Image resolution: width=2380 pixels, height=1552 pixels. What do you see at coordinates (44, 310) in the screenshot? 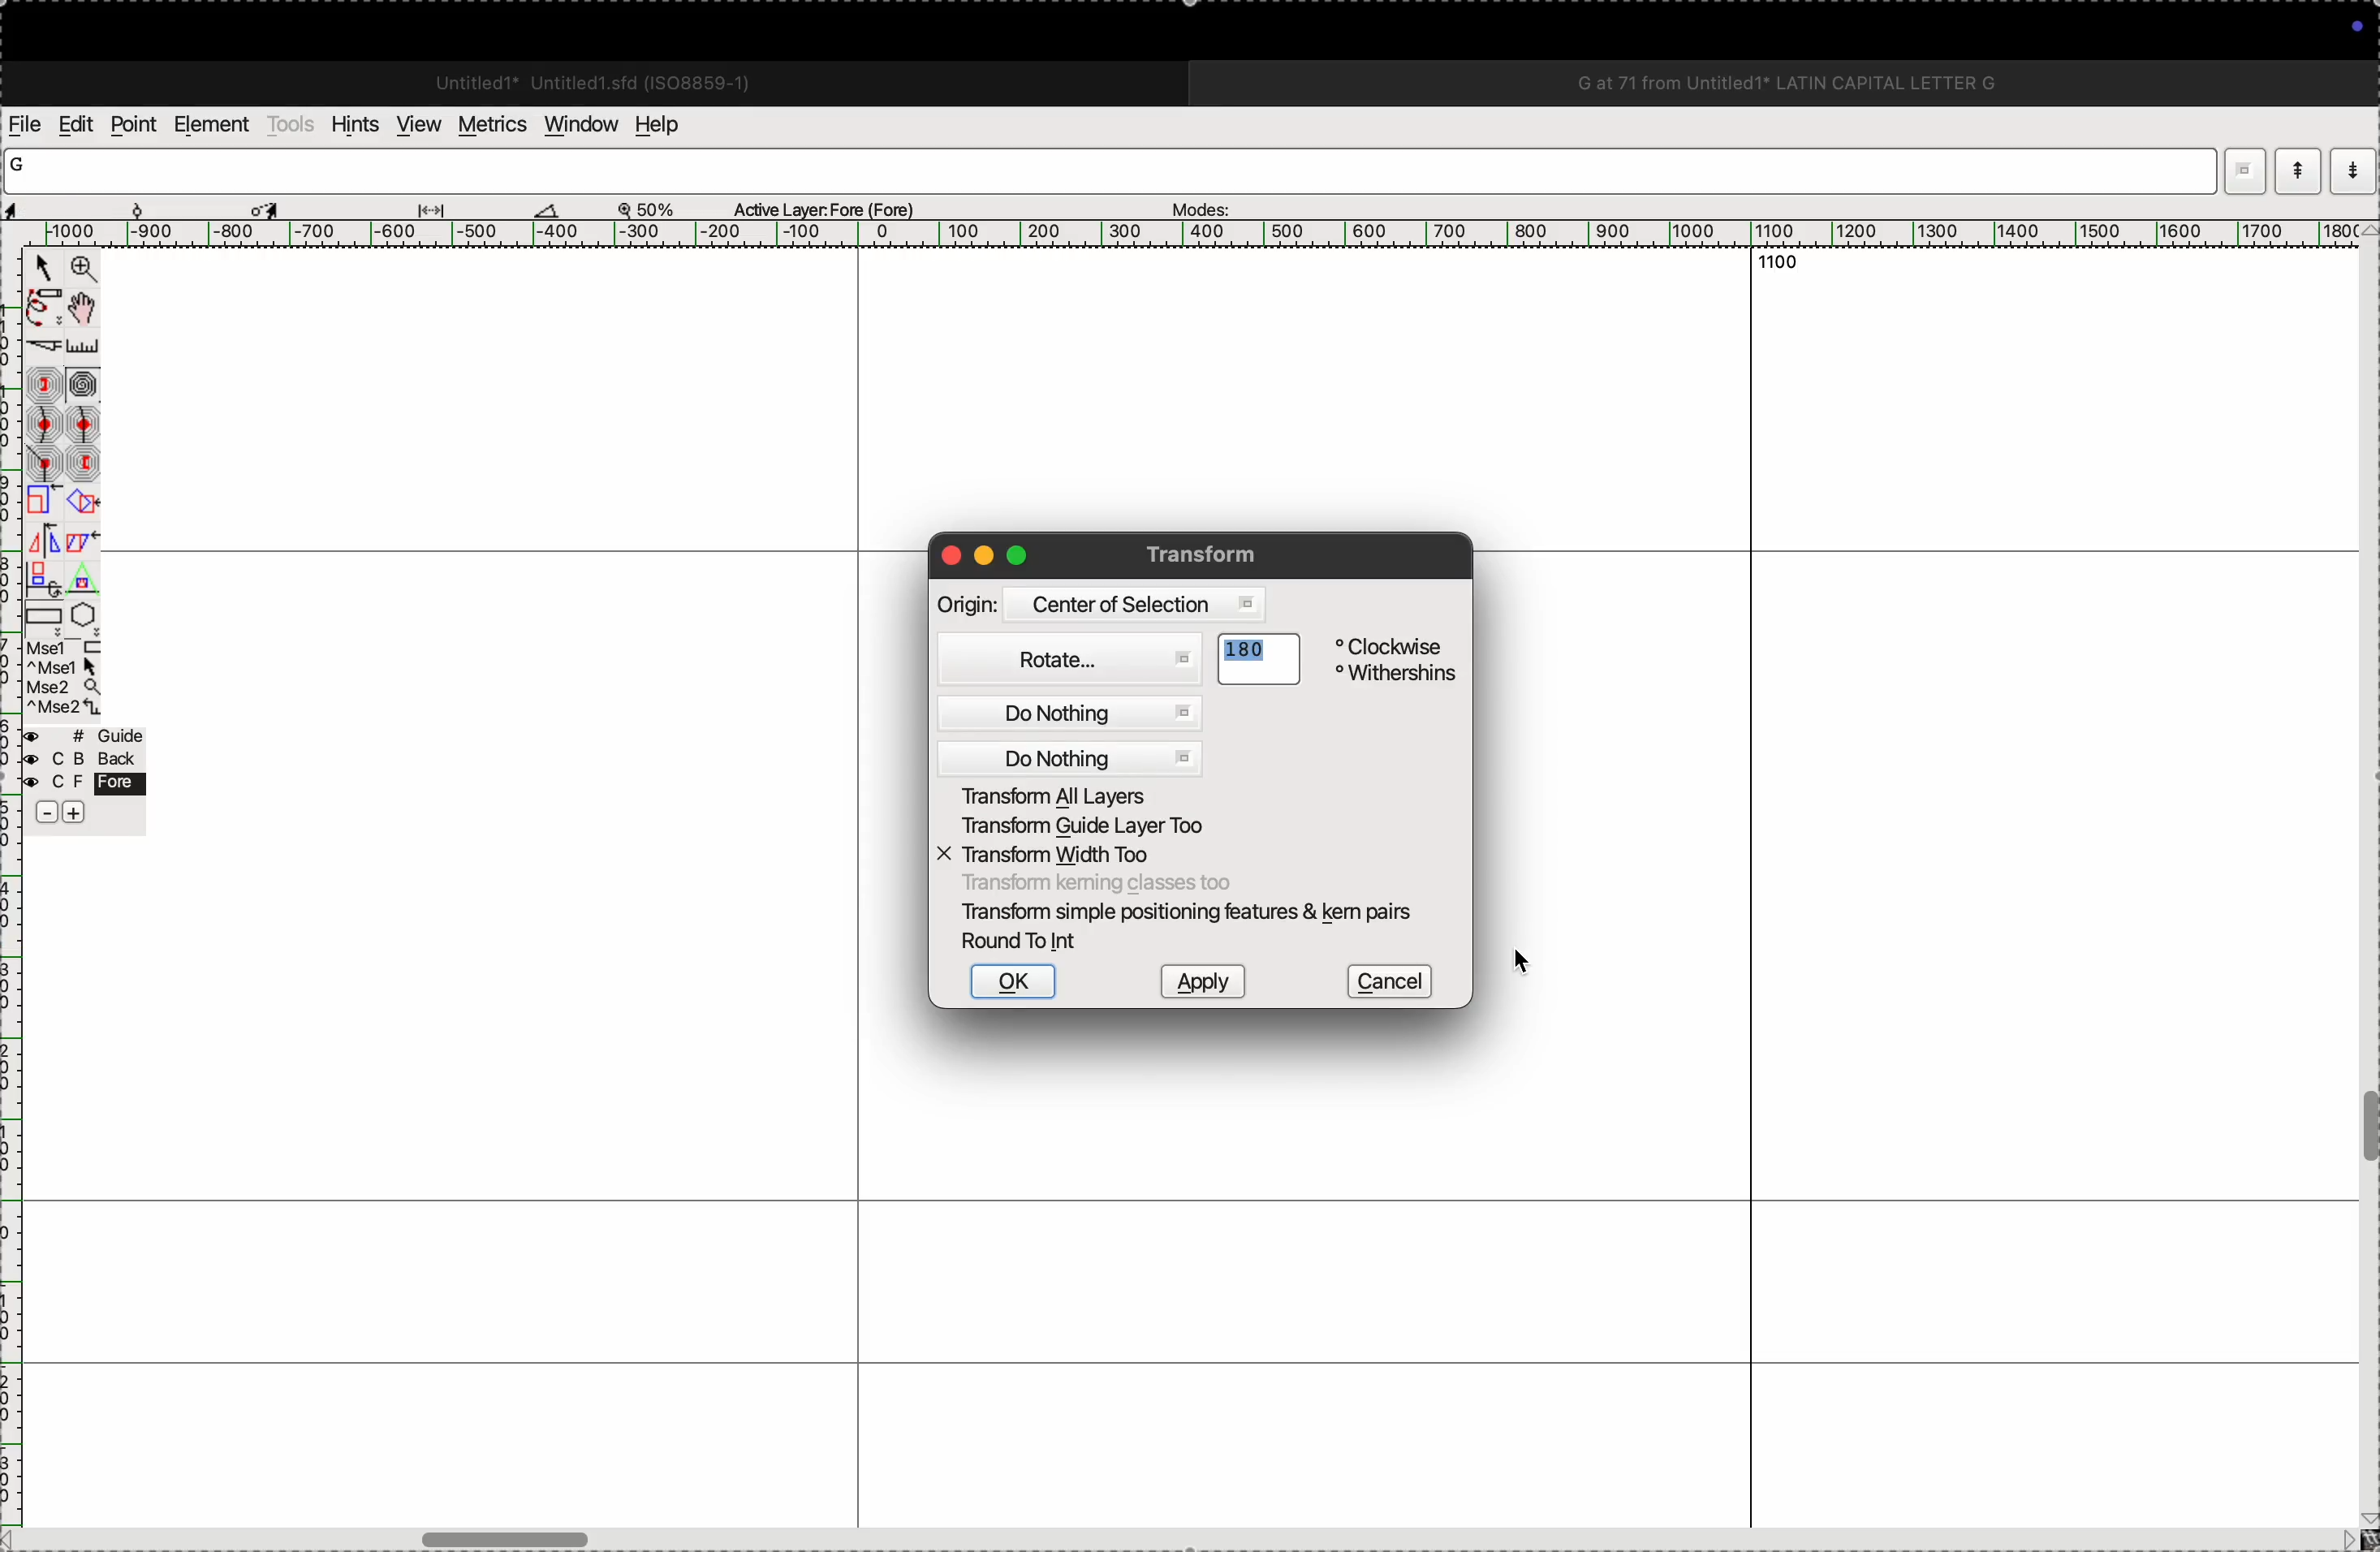
I see `freehand` at bounding box center [44, 310].